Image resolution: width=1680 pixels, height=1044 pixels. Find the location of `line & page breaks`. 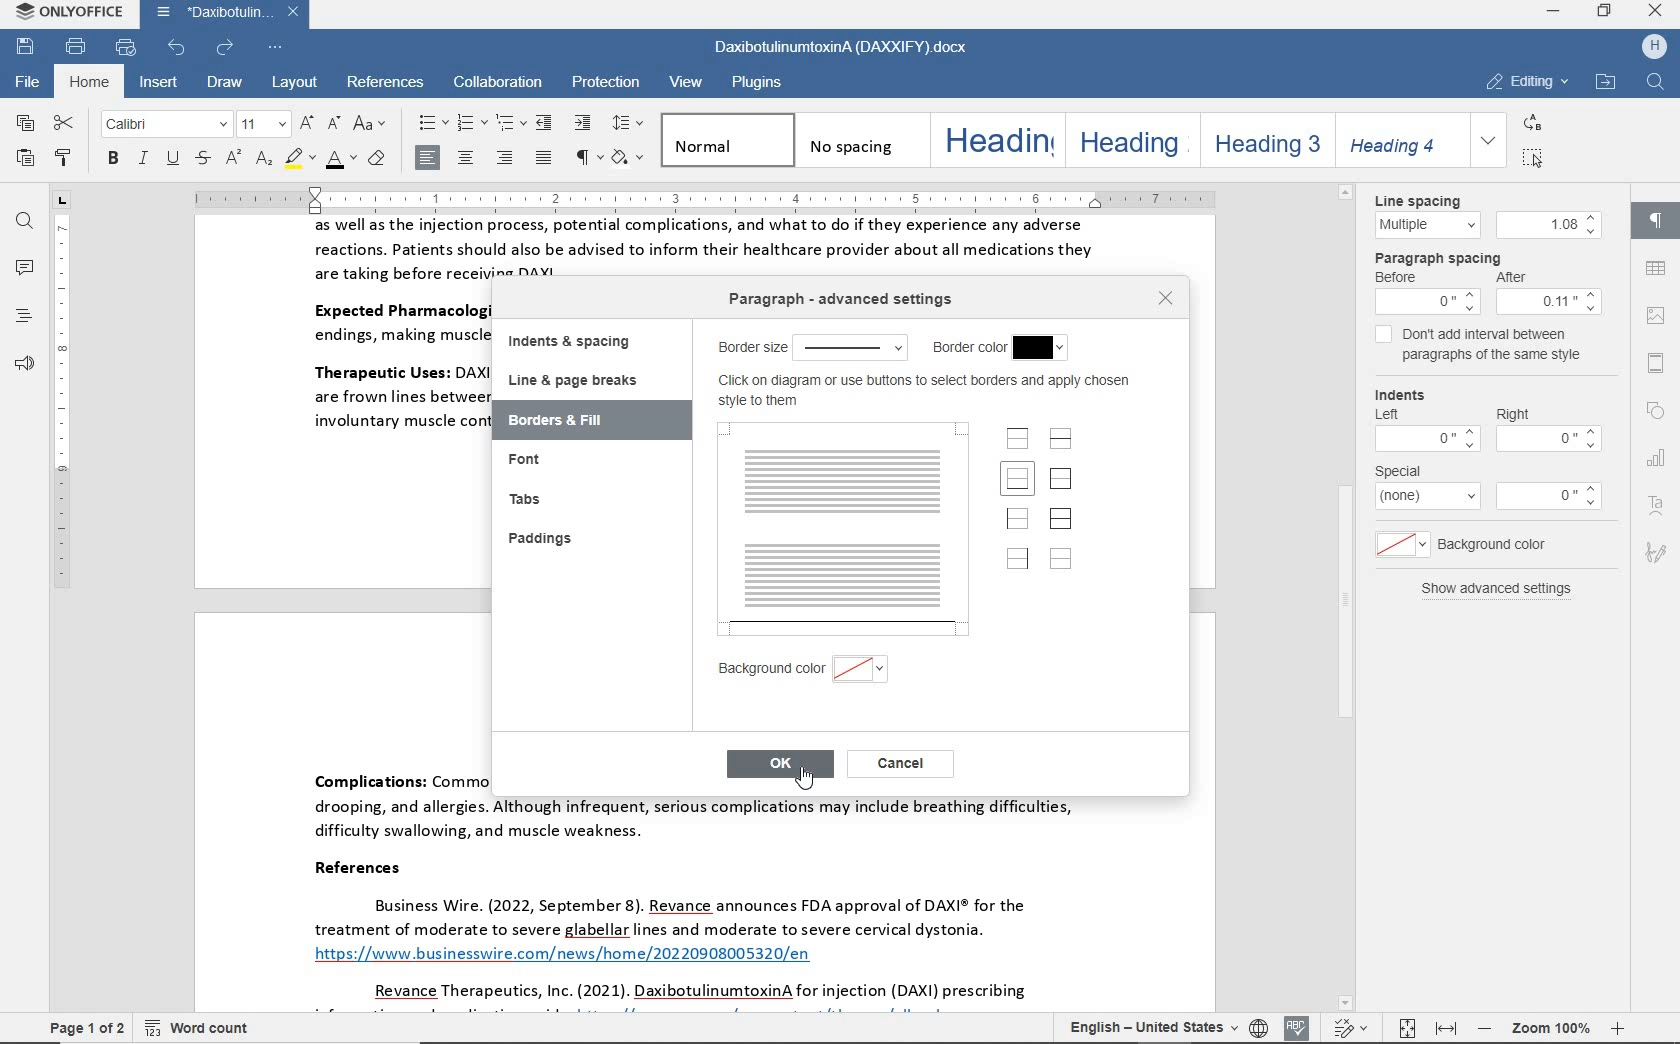

line & page breaks is located at coordinates (584, 382).